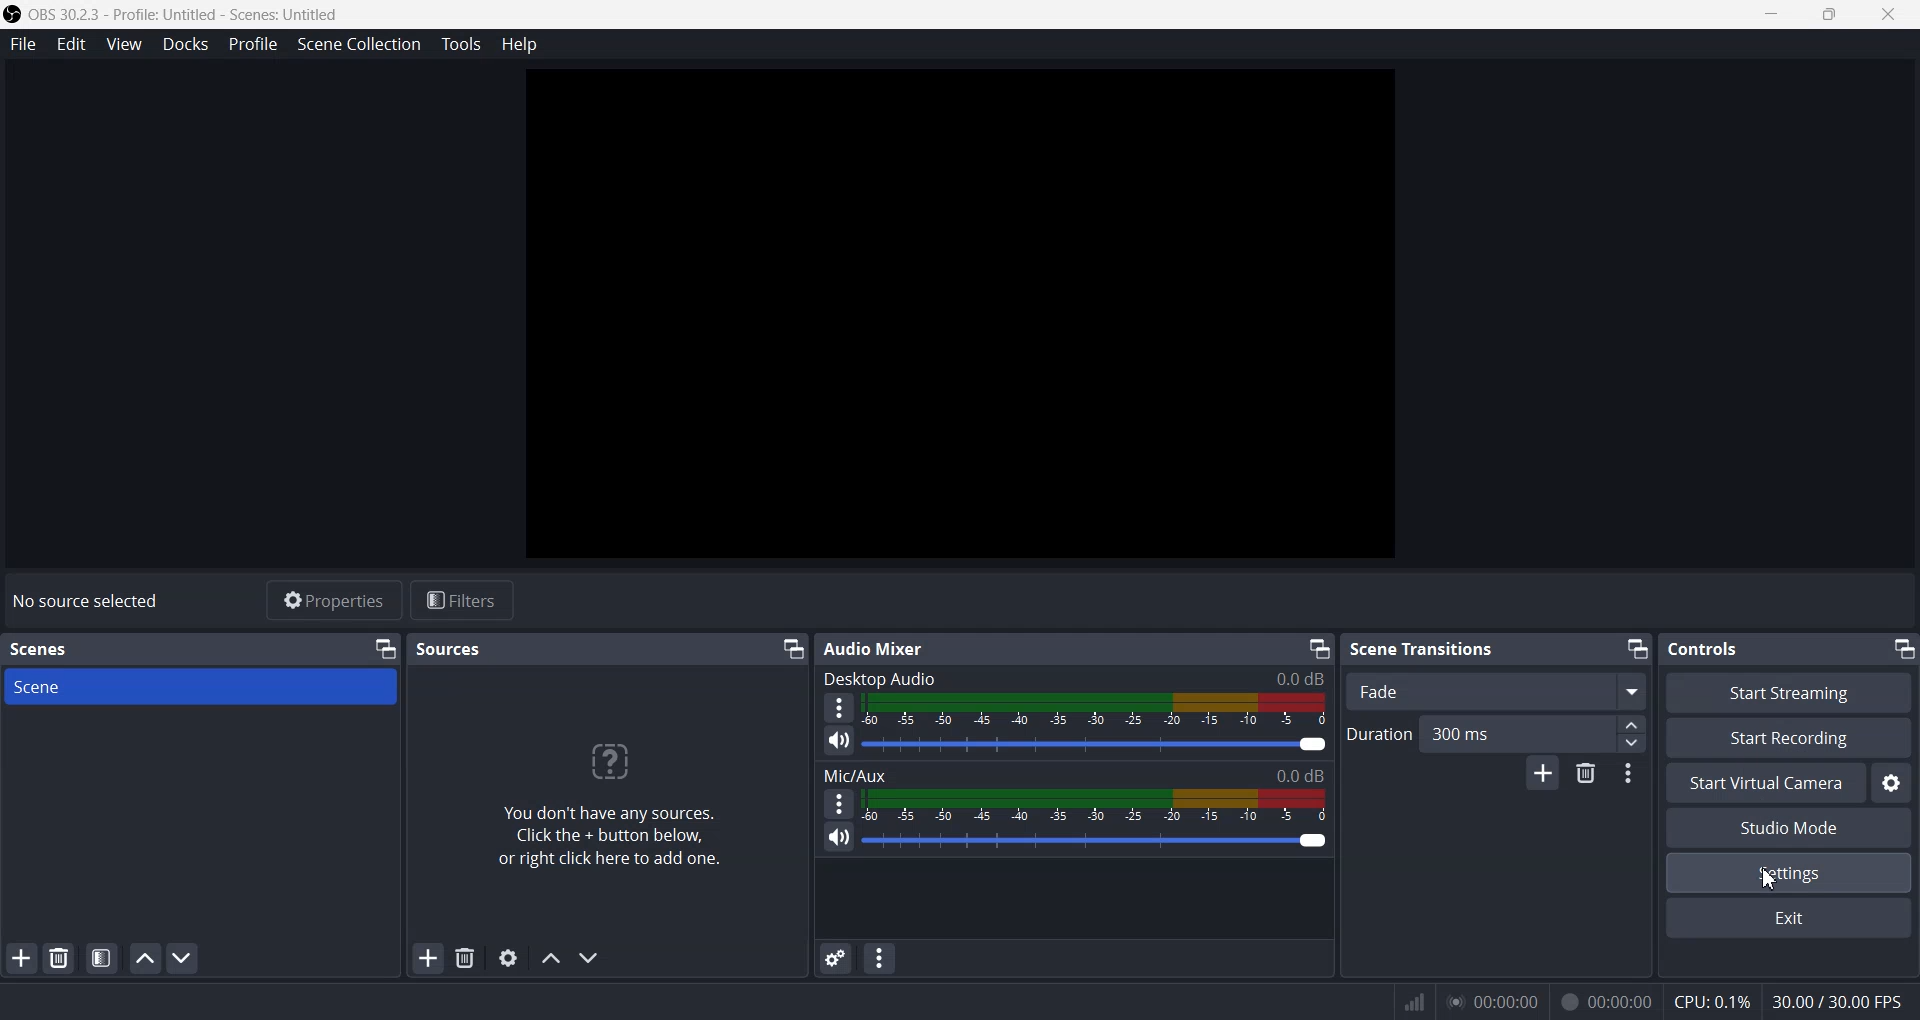  What do you see at coordinates (590, 956) in the screenshot?
I see `Move source down` at bounding box center [590, 956].